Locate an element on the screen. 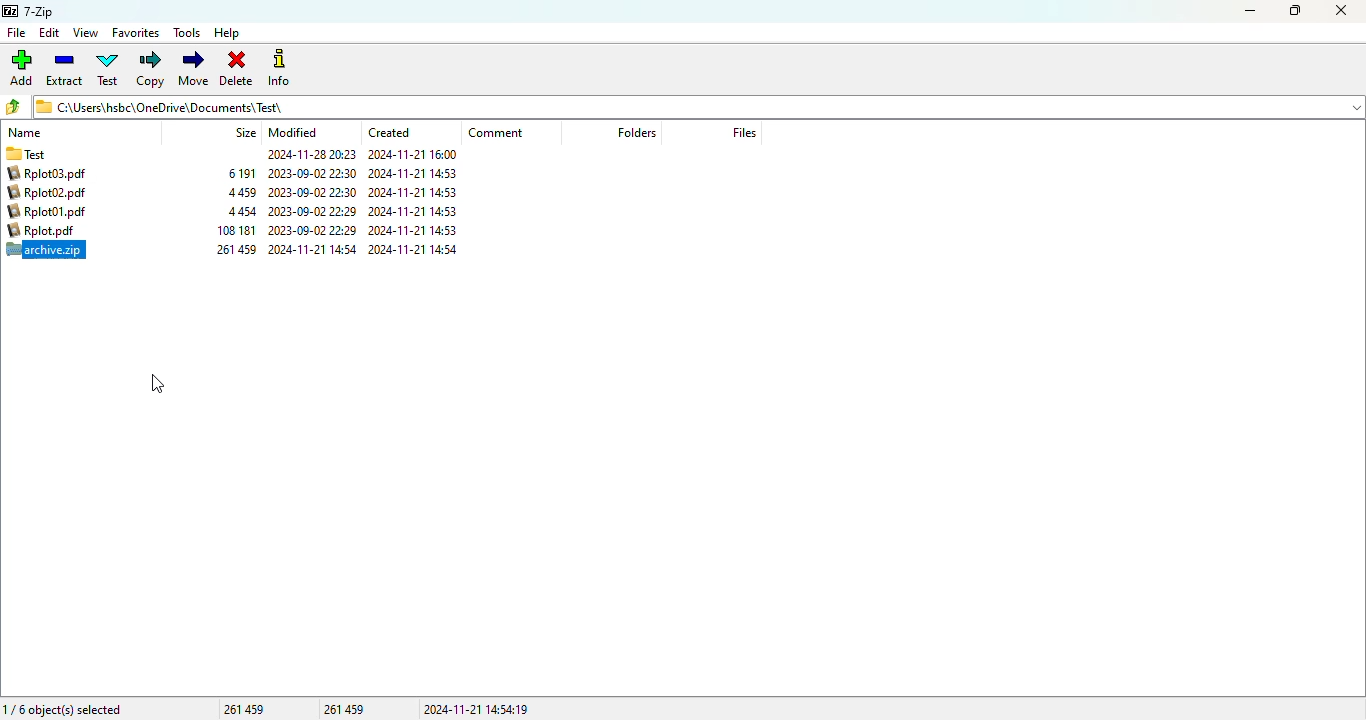 This screenshot has width=1366, height=720. Test.zip  is located at coordinates (70, 174).